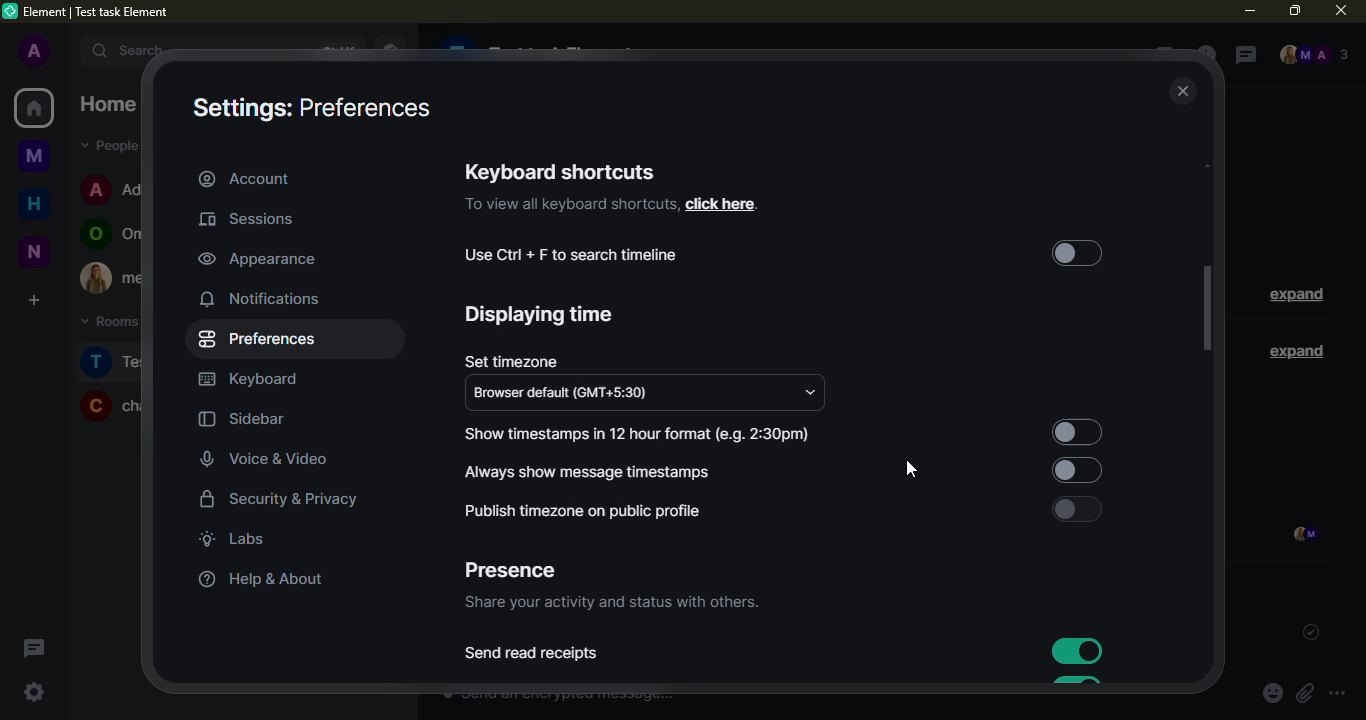 This screenshot has width=1366, height=720. I want to click on myspace, so click(35, 154).